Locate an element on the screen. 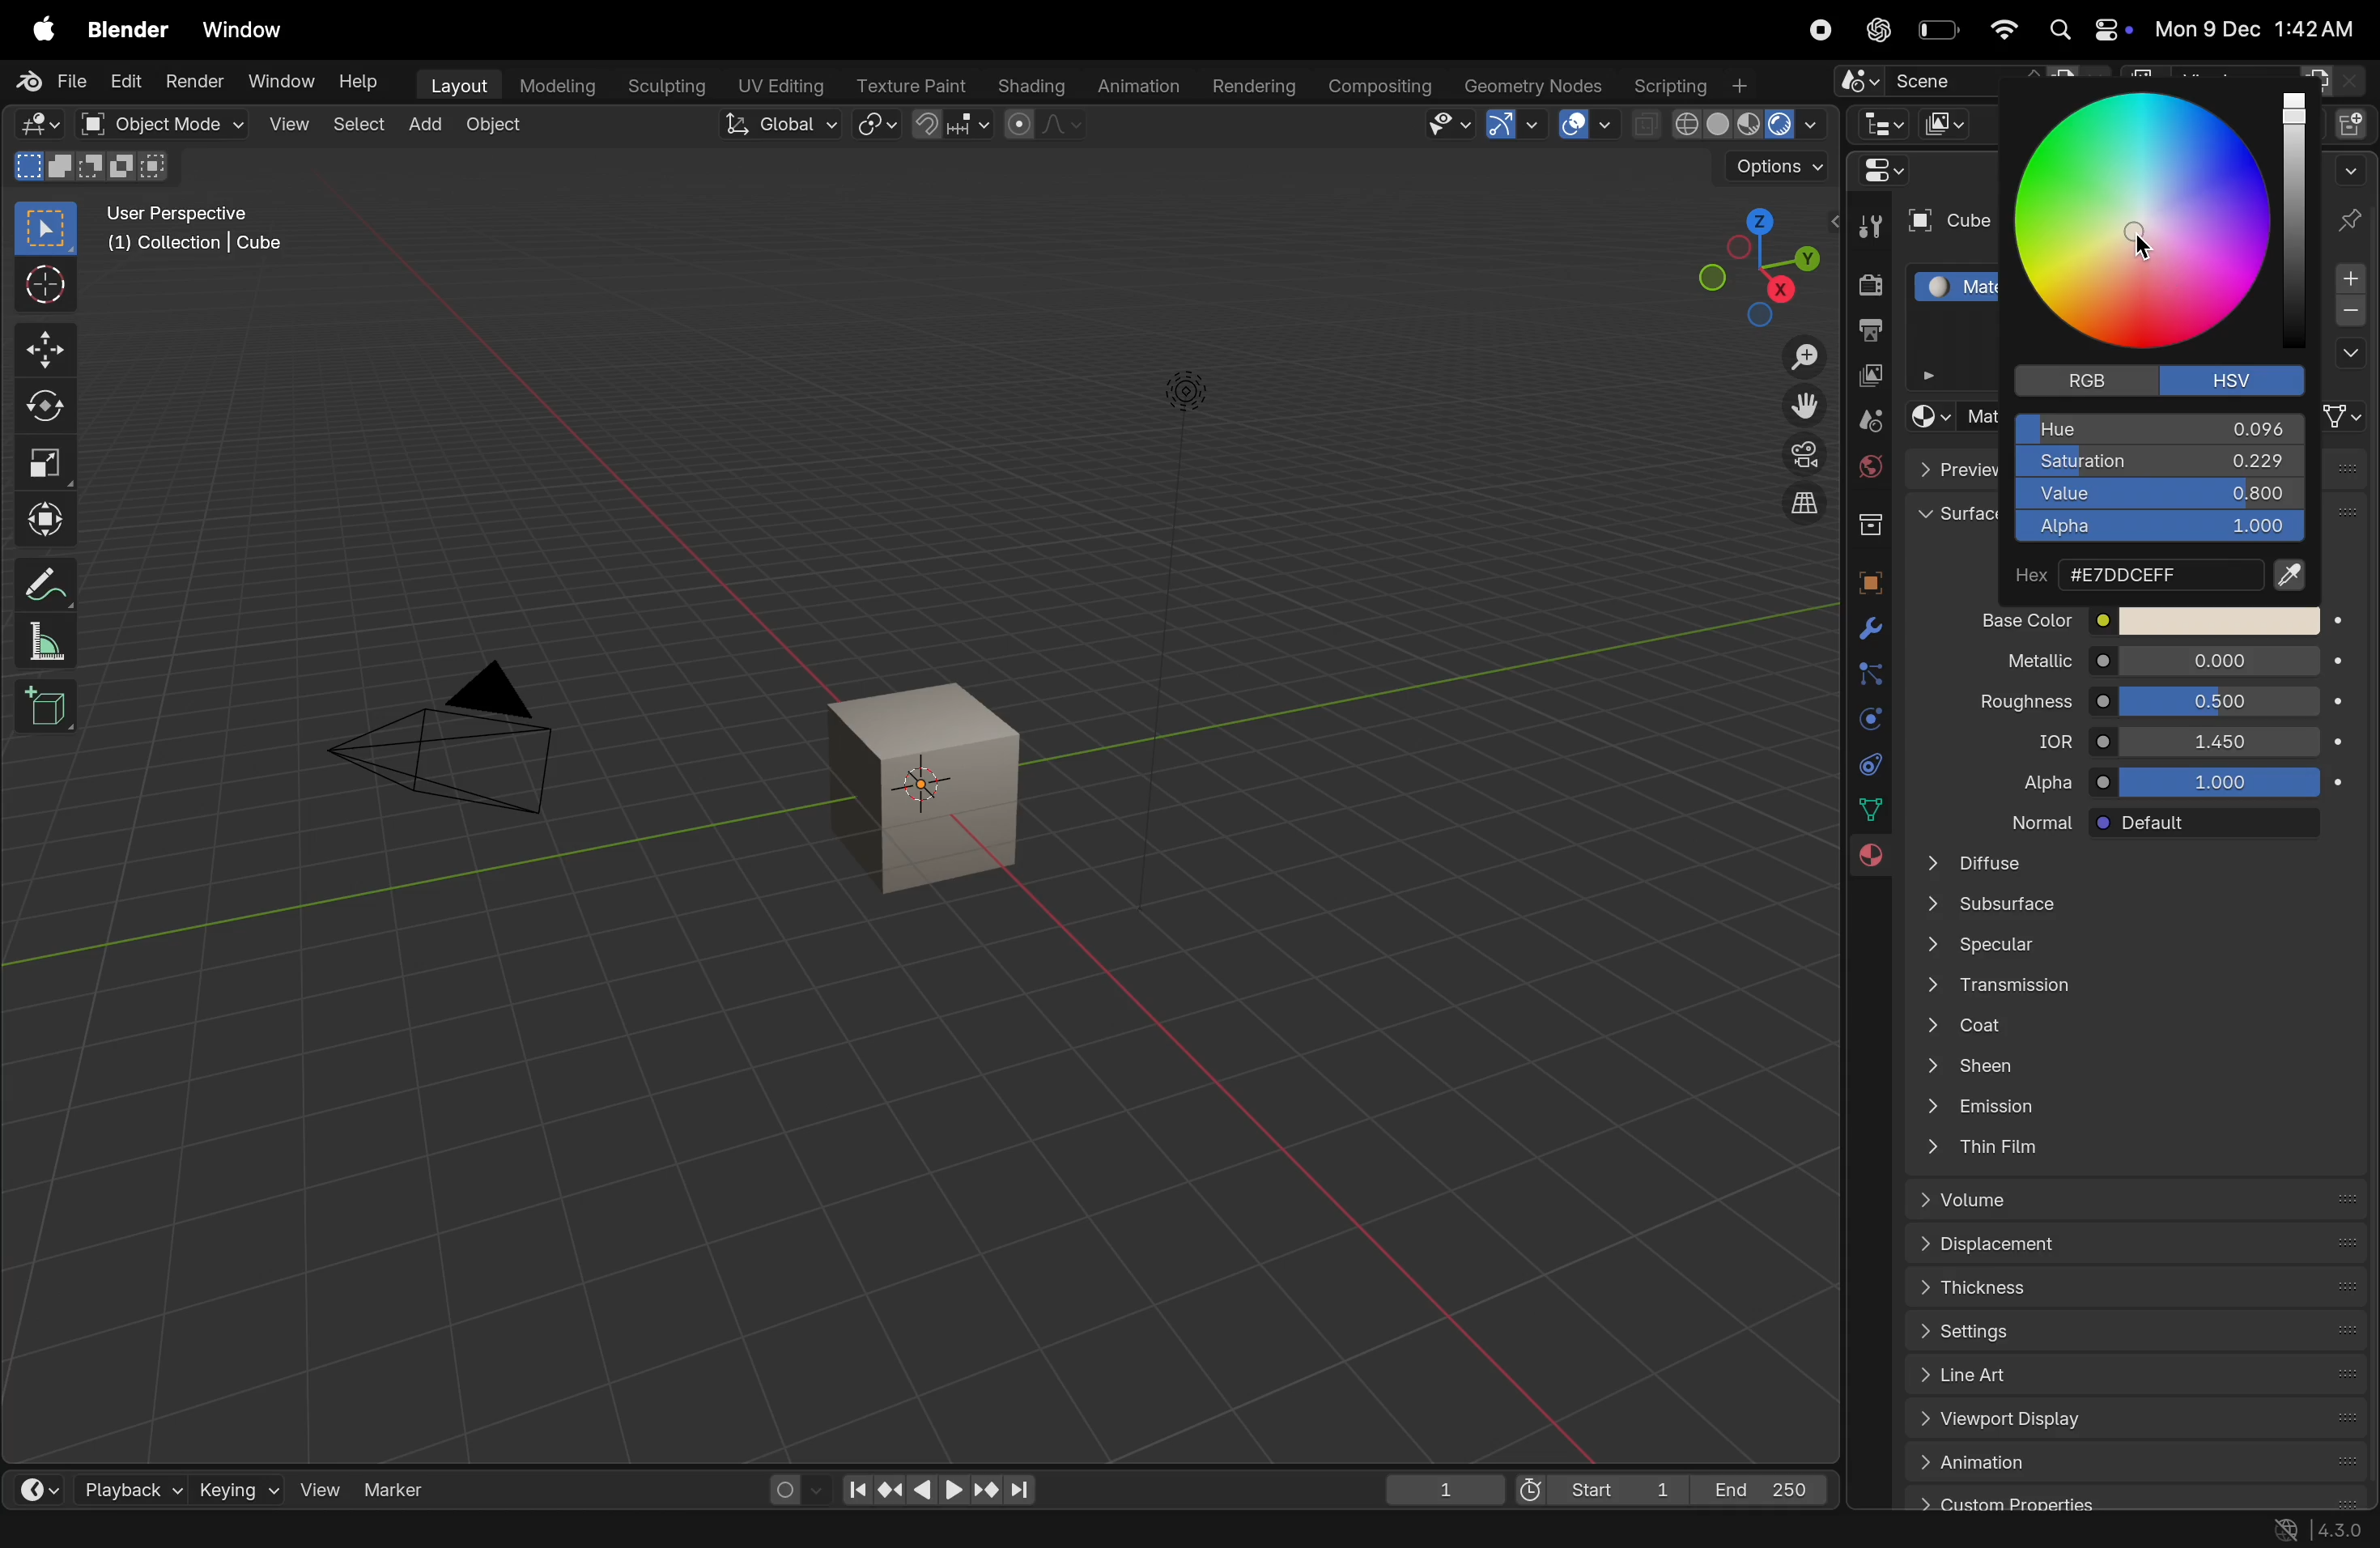 The height and width of the screenshot is (1548, 2380). Geometry notes is located at coordinates (1534, 84).